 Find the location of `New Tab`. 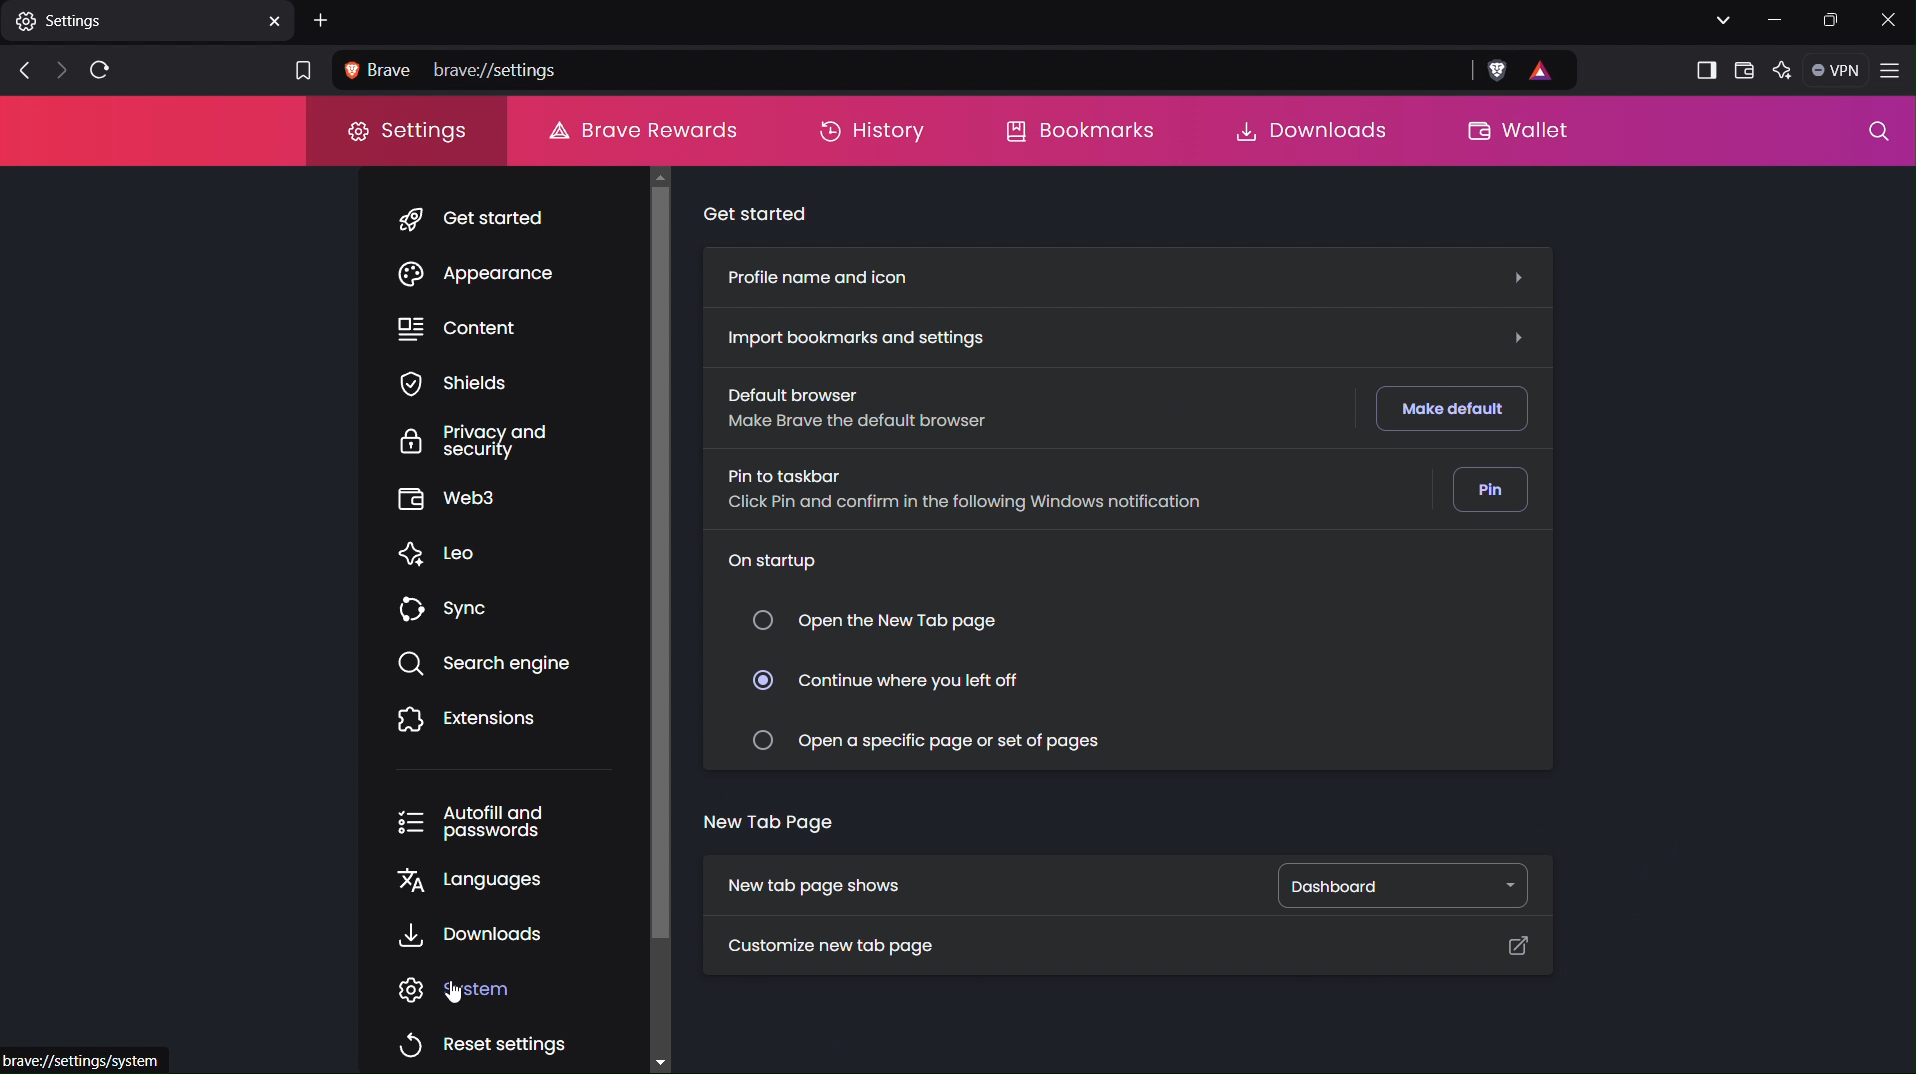

New Tab is located at coordinates (147, 20).